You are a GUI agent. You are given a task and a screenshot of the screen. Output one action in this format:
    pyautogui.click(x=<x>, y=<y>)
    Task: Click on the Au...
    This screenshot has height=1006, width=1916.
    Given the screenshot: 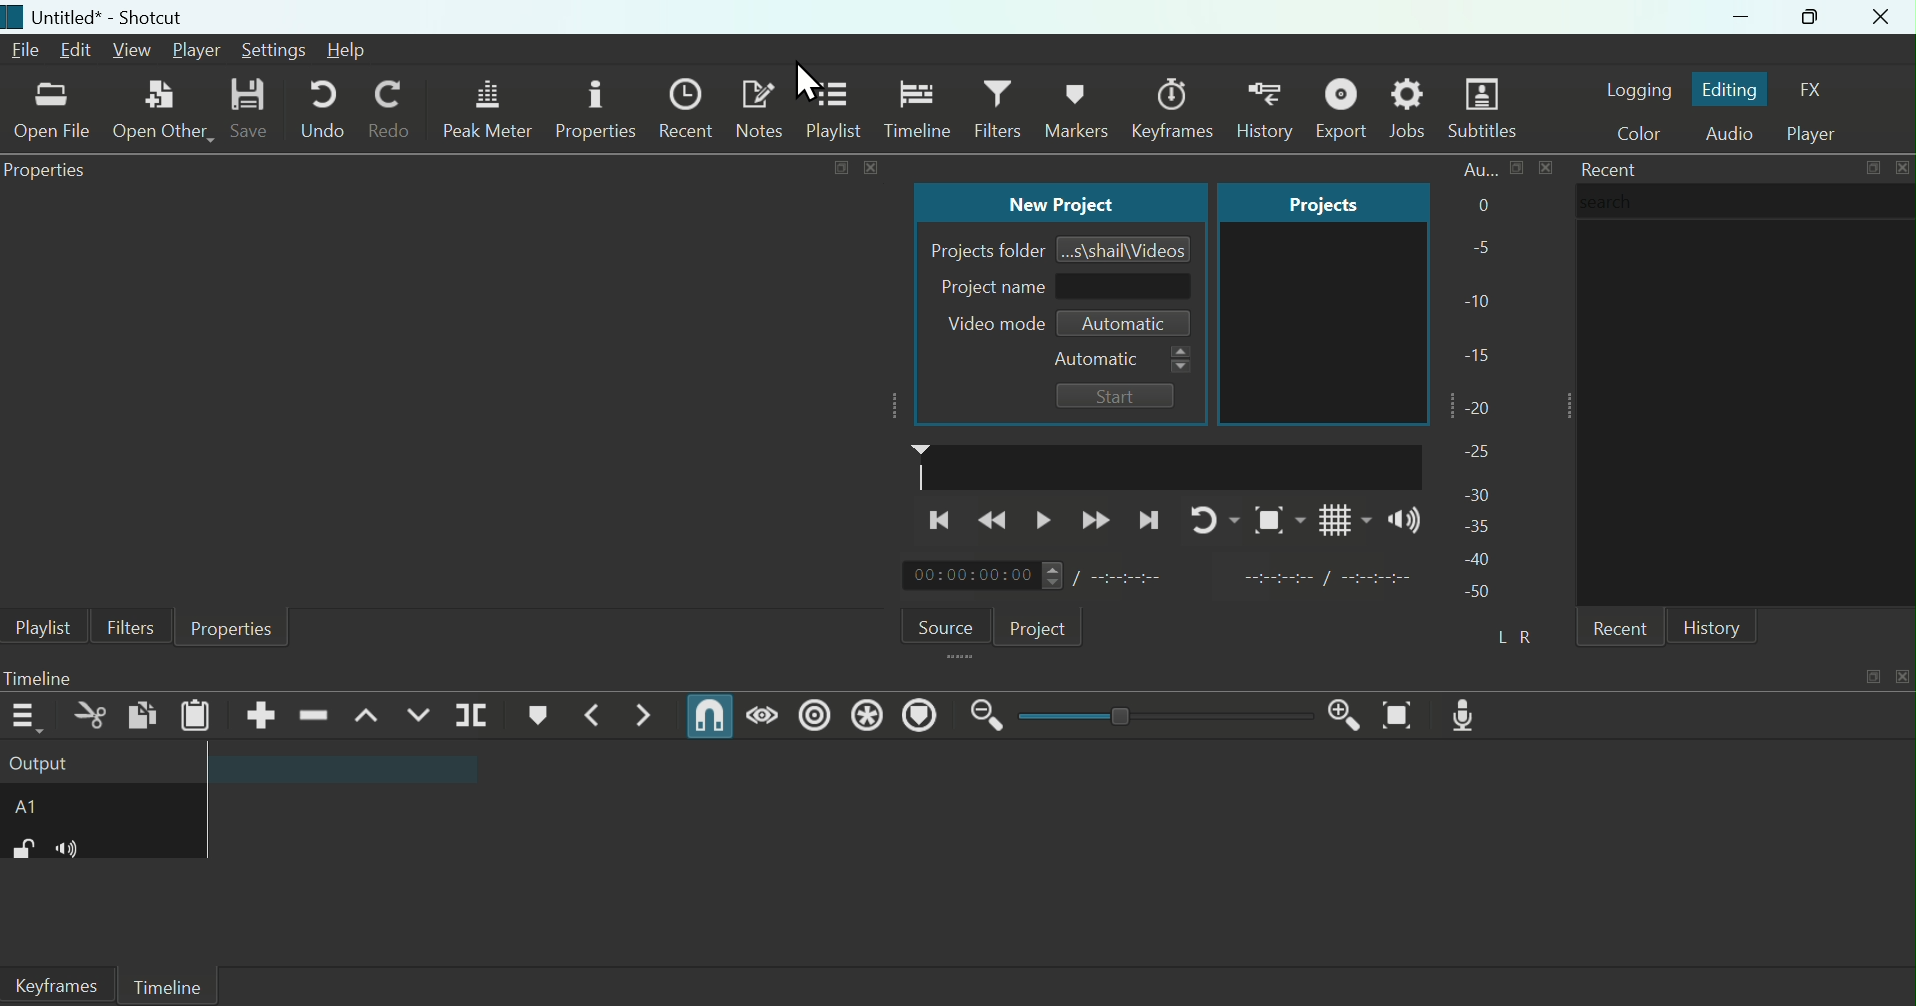 What is the action you would take?
    pyautogui.click(x=1473, y=169)
    